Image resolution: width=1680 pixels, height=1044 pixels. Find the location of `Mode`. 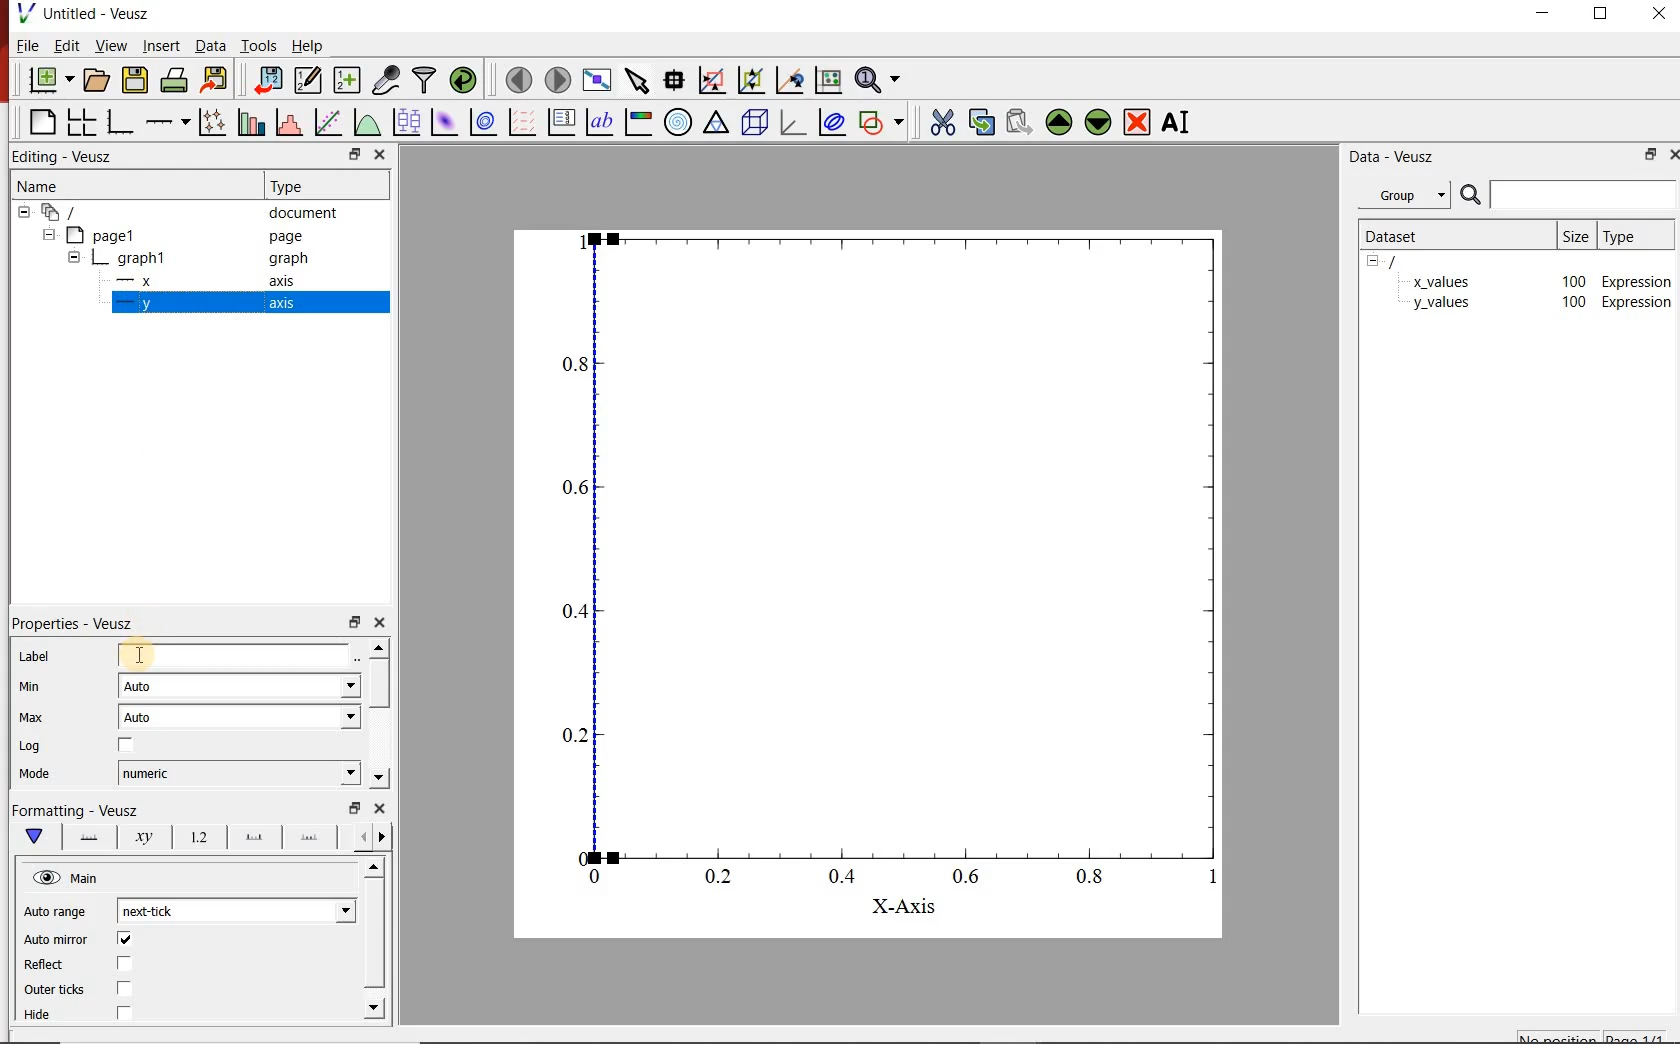

Mode is located at coordinates (35, 773).